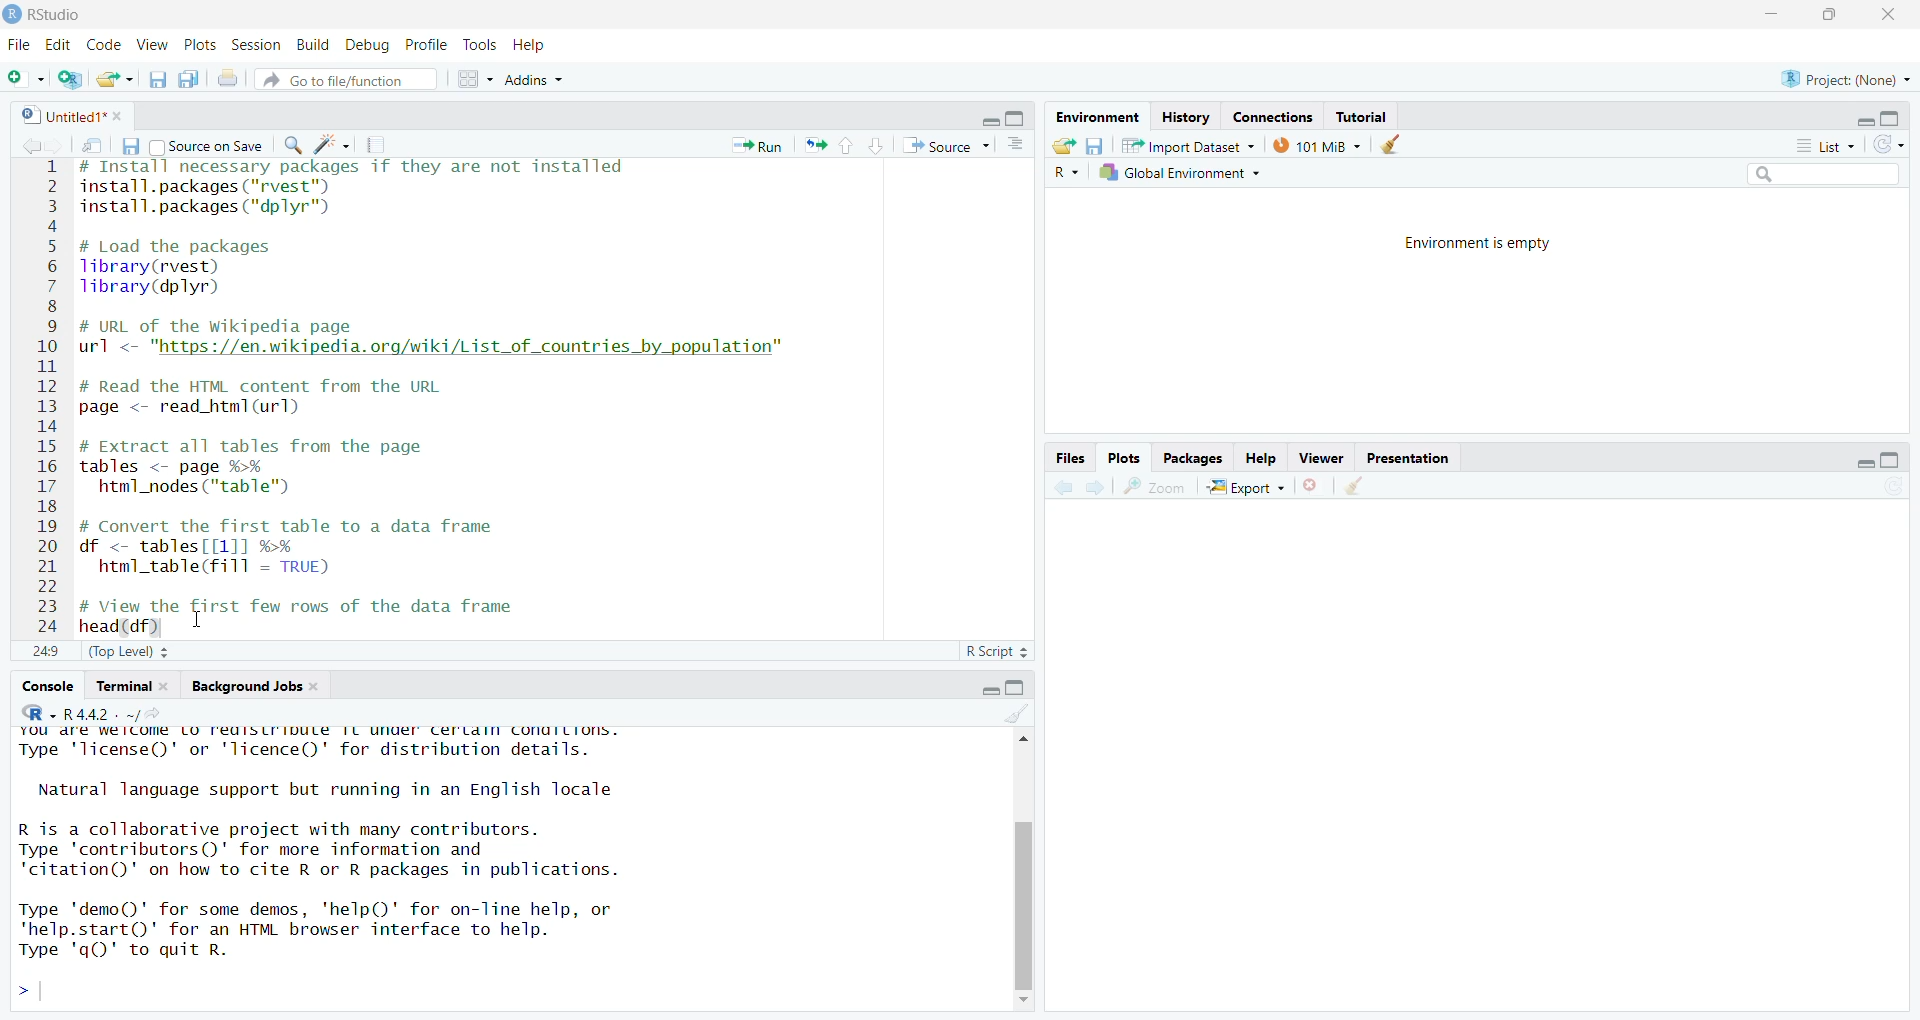 This screenshot has width=1920, height=1020. What do you see at coordinates (121, 116) in the screenshot?
I see `close` at bounding box center [121, 116].